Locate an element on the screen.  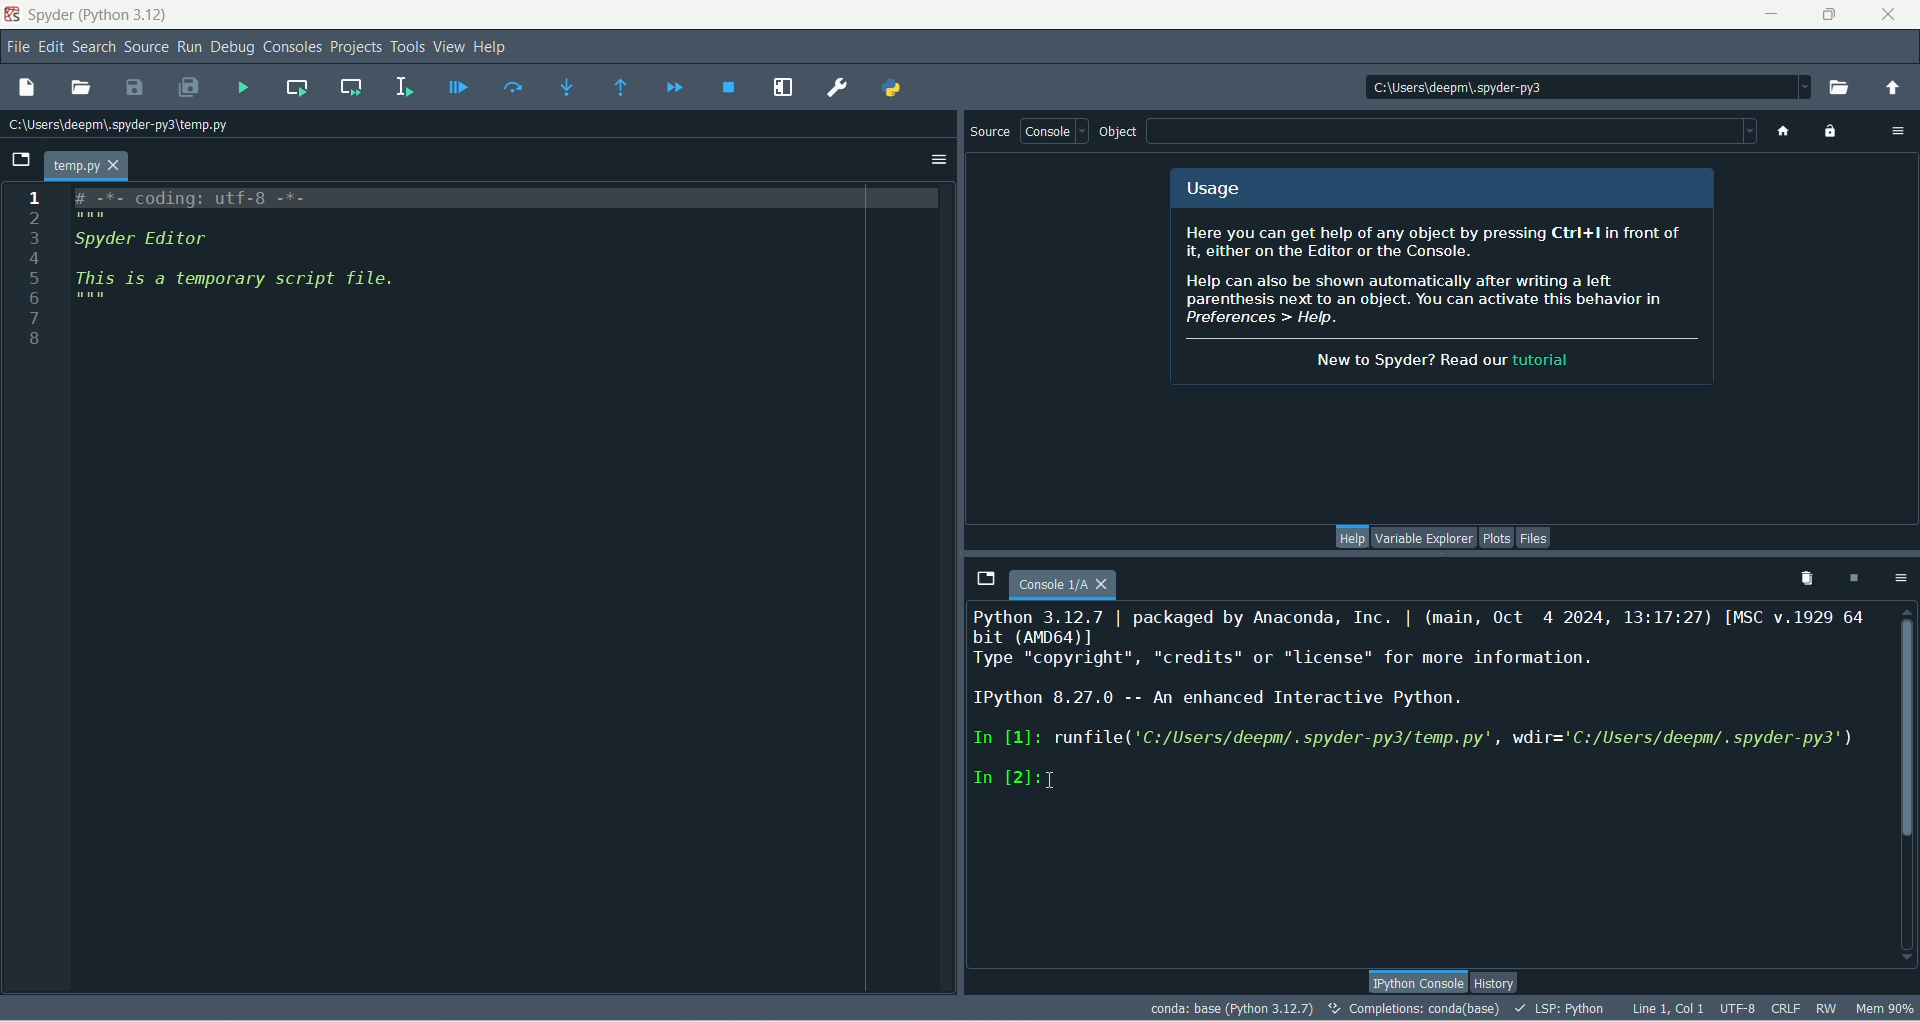
vertical scroll bar is located at coordinates (1903, 784).